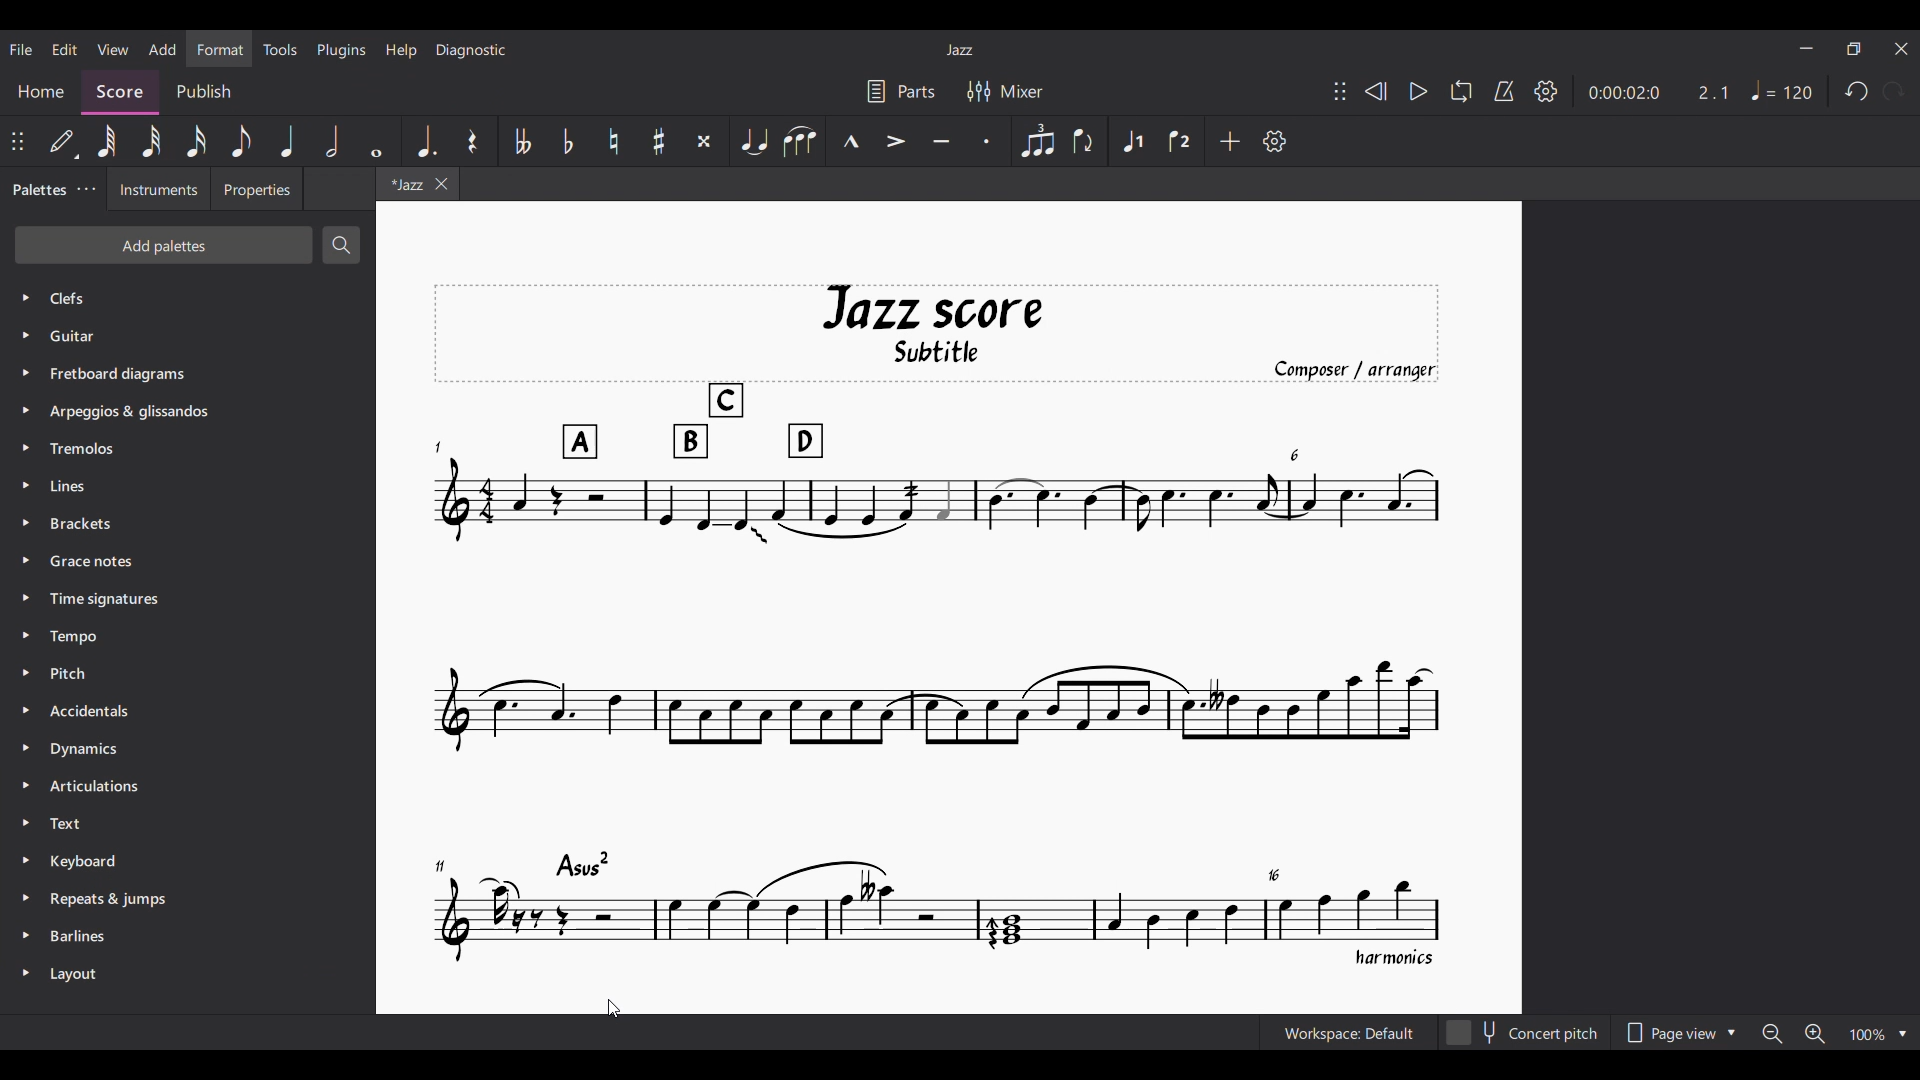 The image size is (1920, 1080). What do you see at coordinates (205, 93) in the screenshot?
I see `Publish section` at bounding box center [205, 93].